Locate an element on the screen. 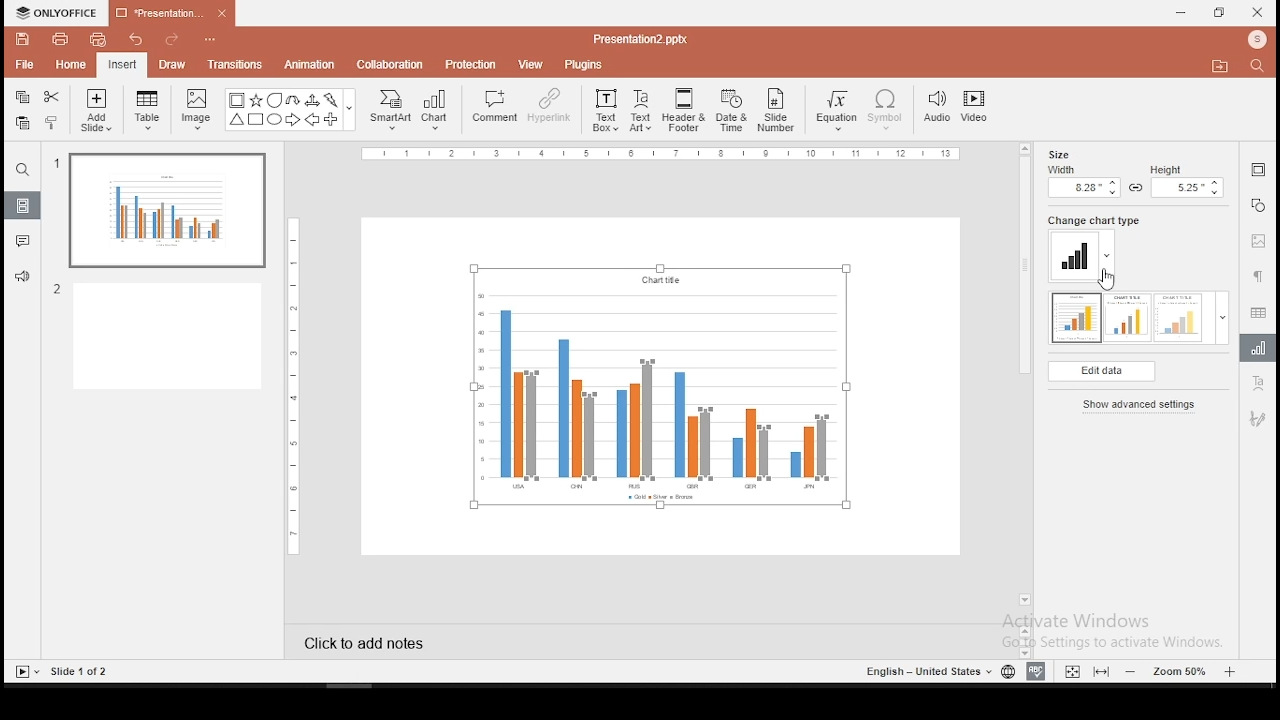  zoom level is located at coordinates (1184, 671).